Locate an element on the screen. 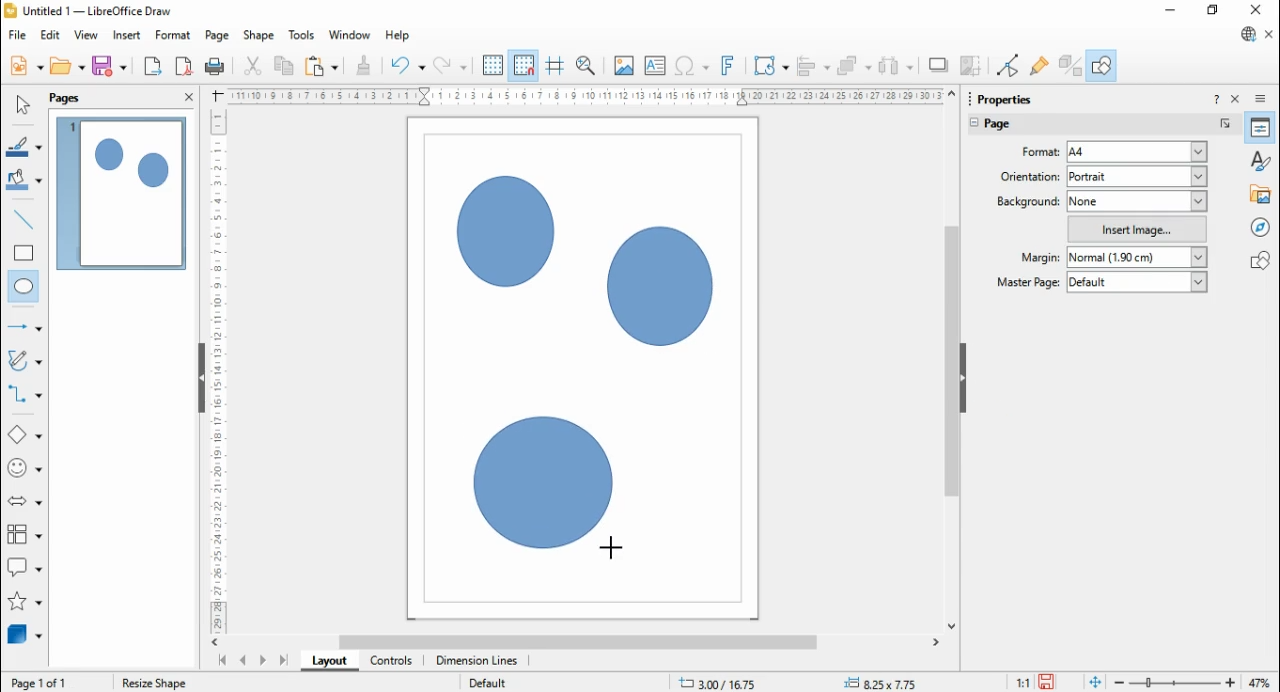 The height and width of the screenshot is (692, 1280). insert line is located at coordinates (26, 220).